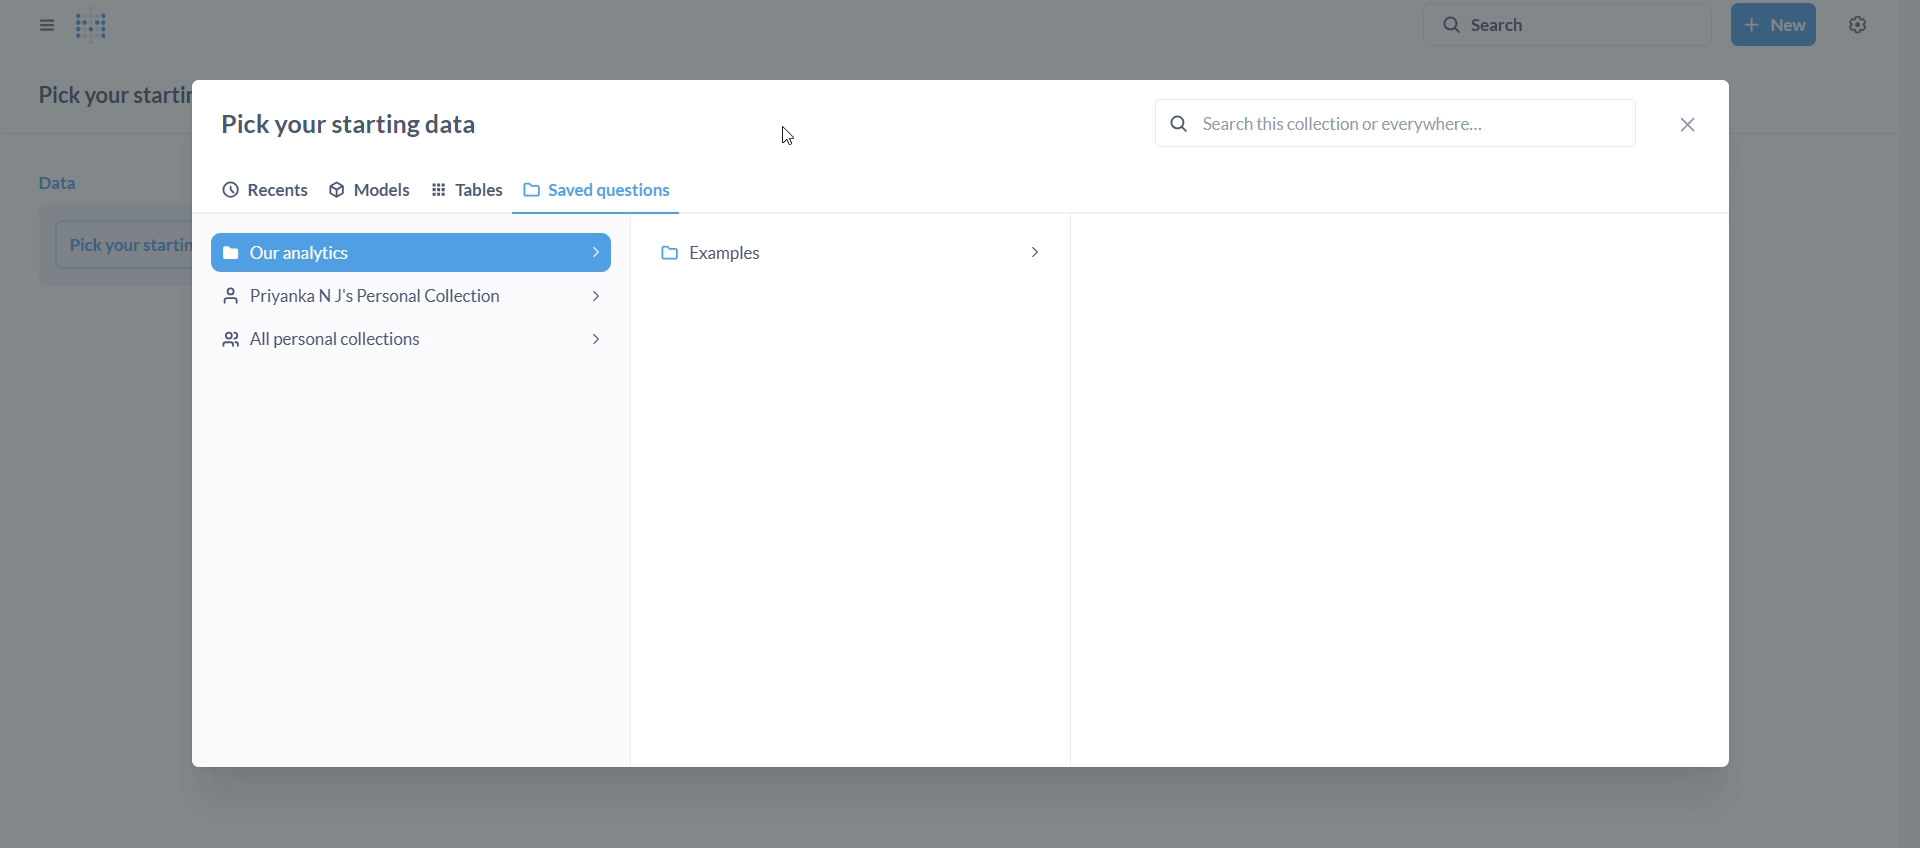 Image resolution: width=1920 pixels, height=848 pixels. I want to click on close sidebar, so click(46, 25).